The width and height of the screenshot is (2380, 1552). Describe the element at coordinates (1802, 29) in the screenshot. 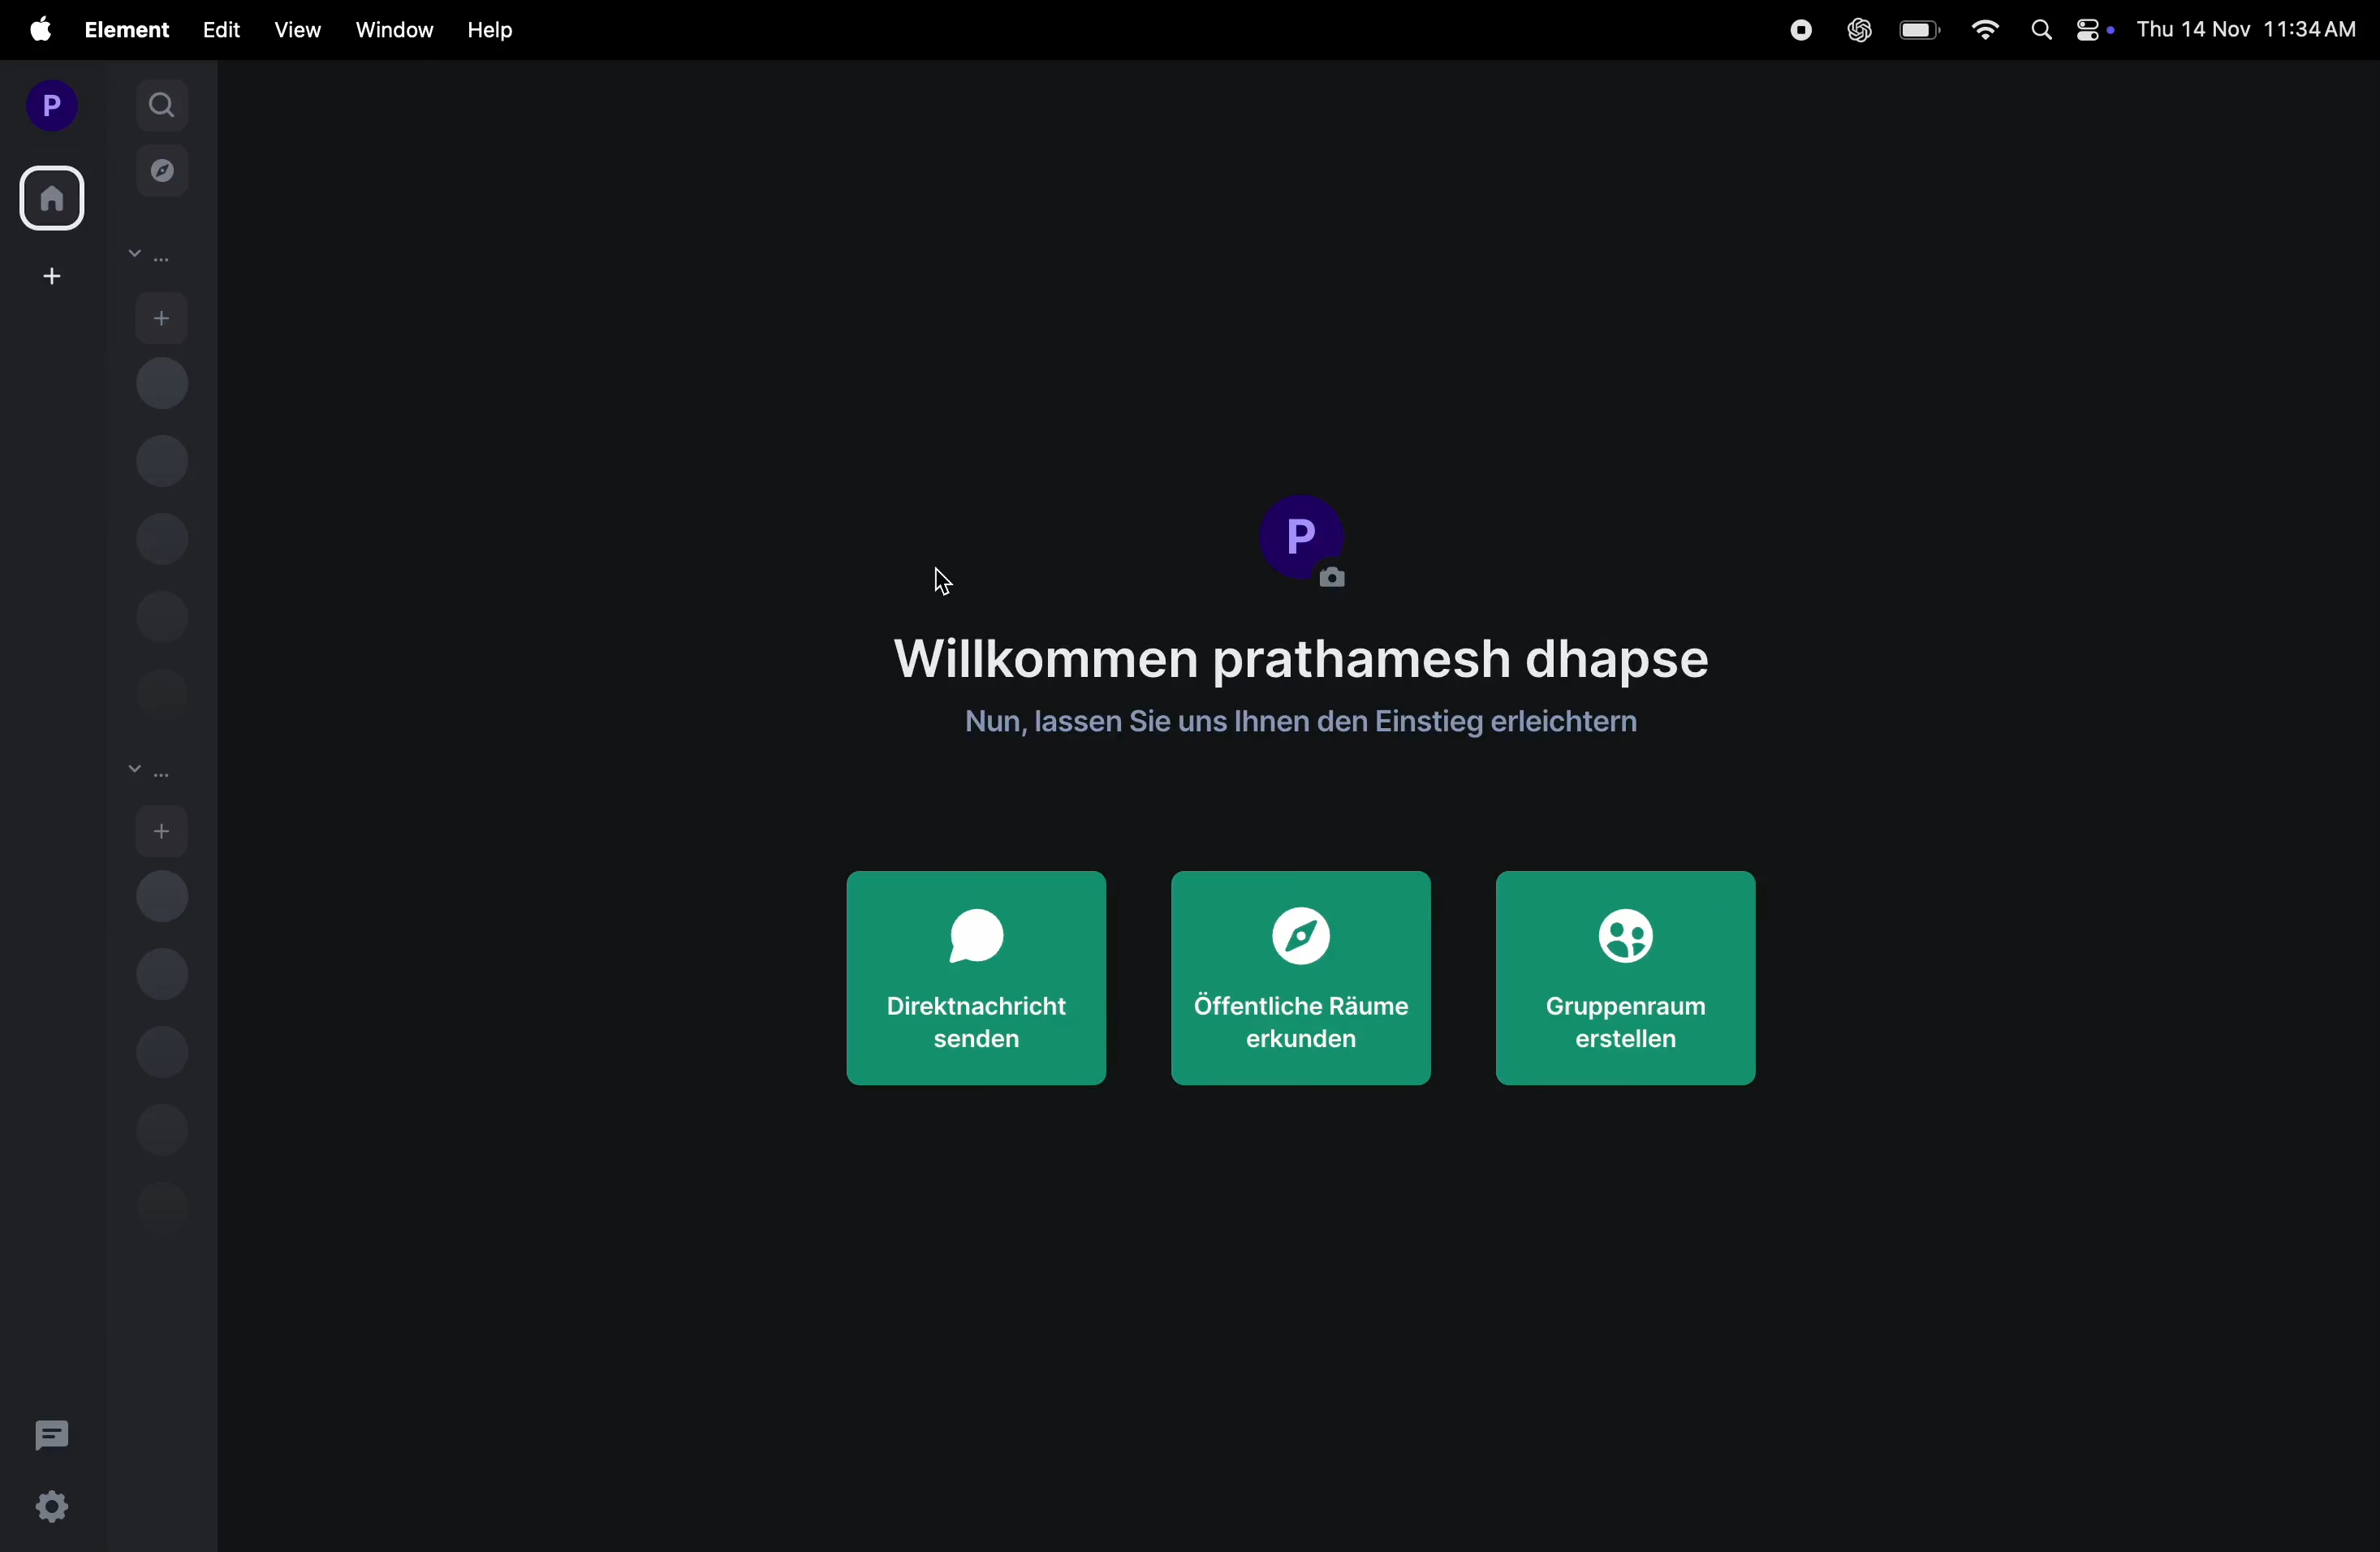

I see `record` at that location.